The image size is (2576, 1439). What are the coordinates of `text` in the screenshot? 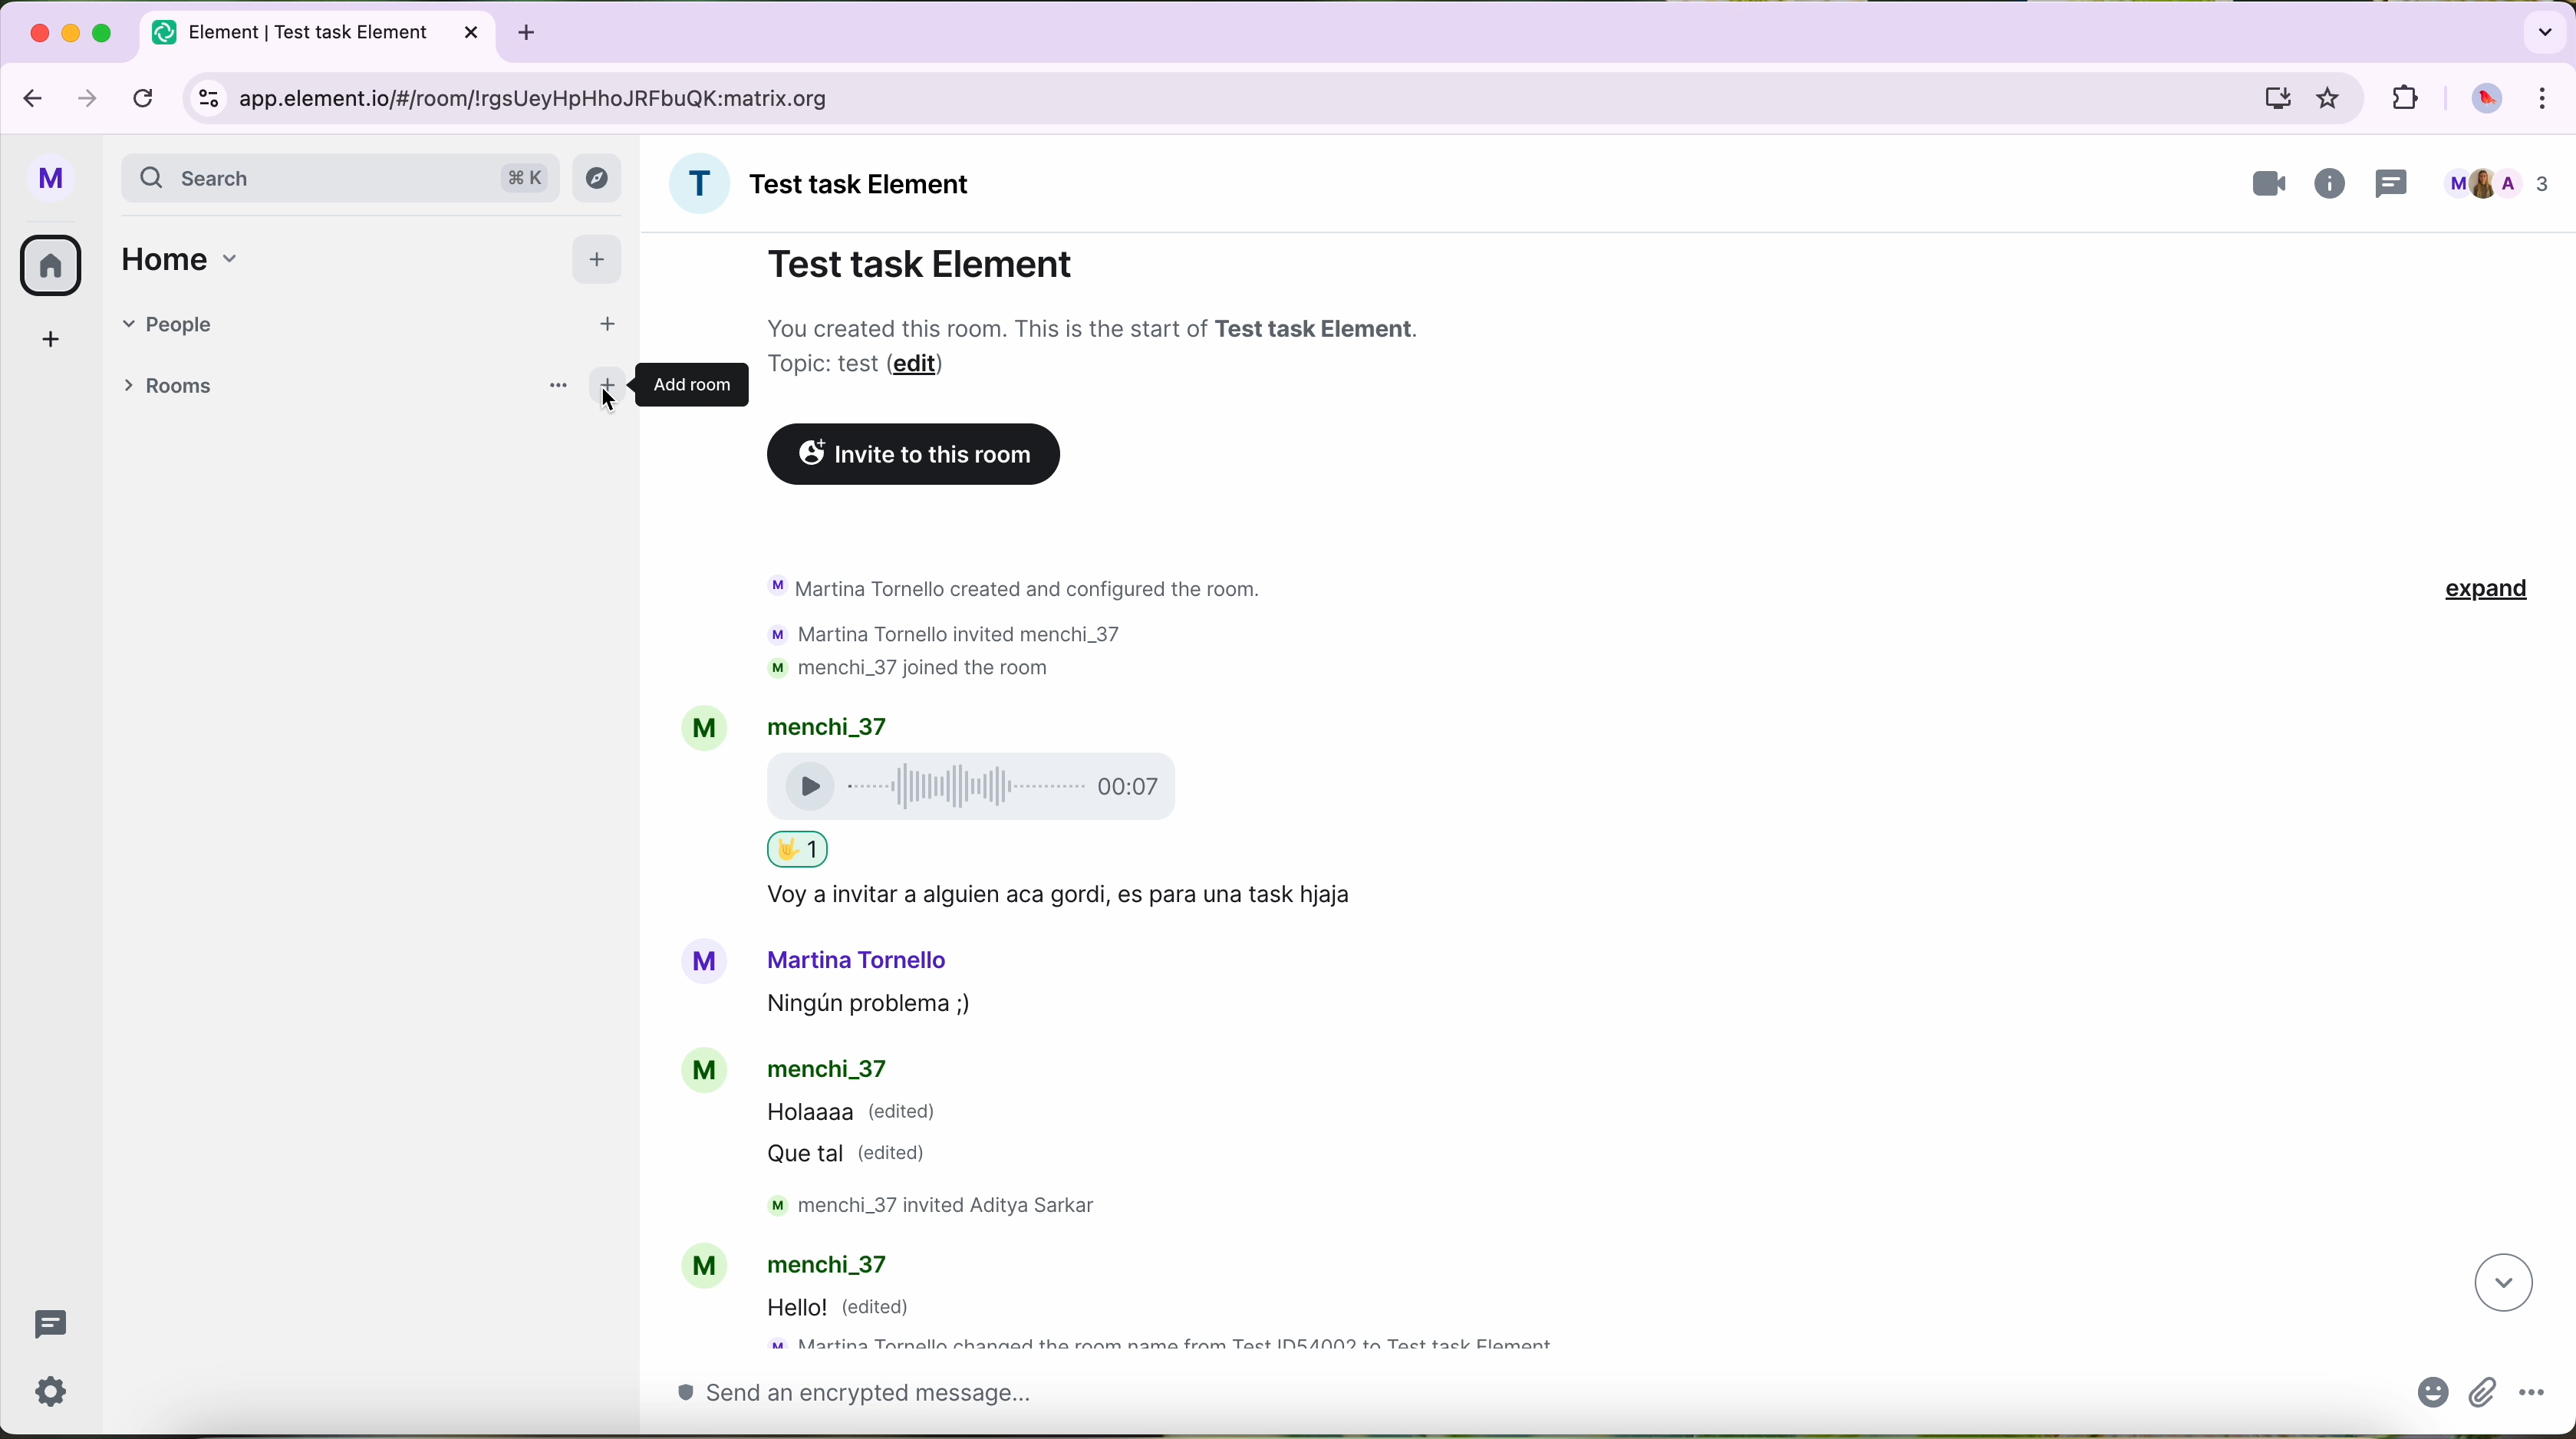 It's located at (799, 848).